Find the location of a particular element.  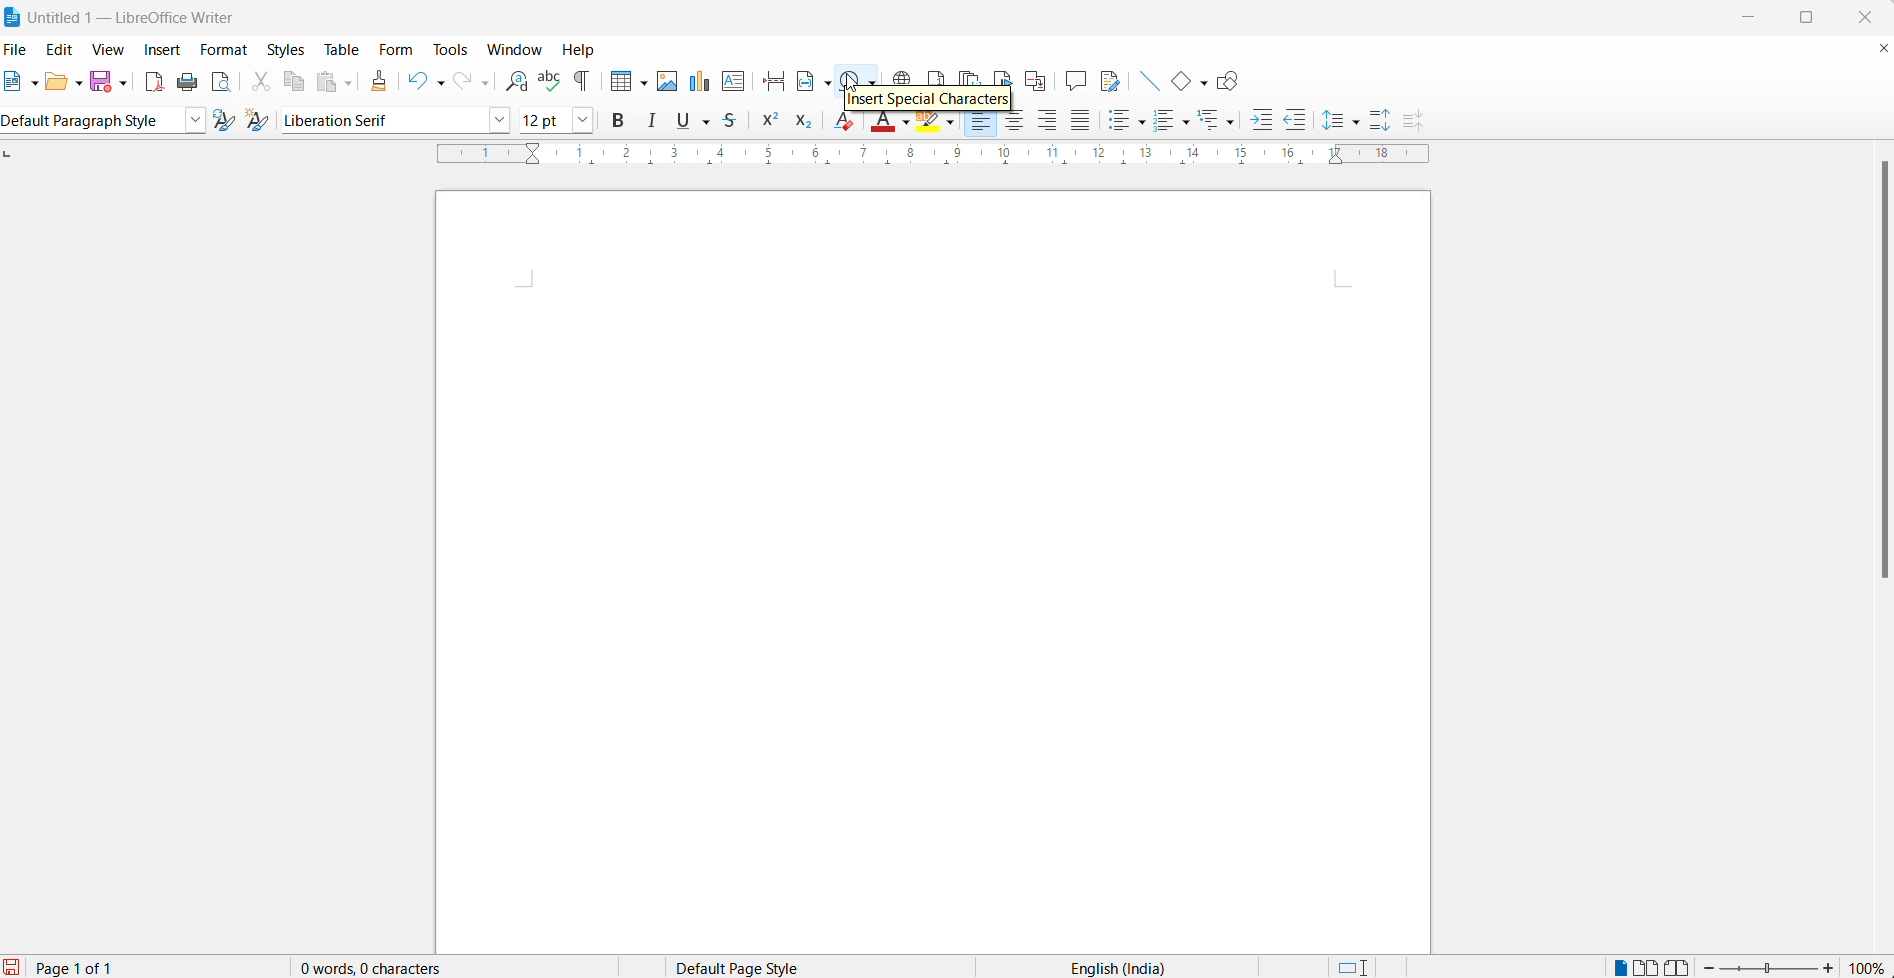

cell grid is located at coordinates (642, 80).